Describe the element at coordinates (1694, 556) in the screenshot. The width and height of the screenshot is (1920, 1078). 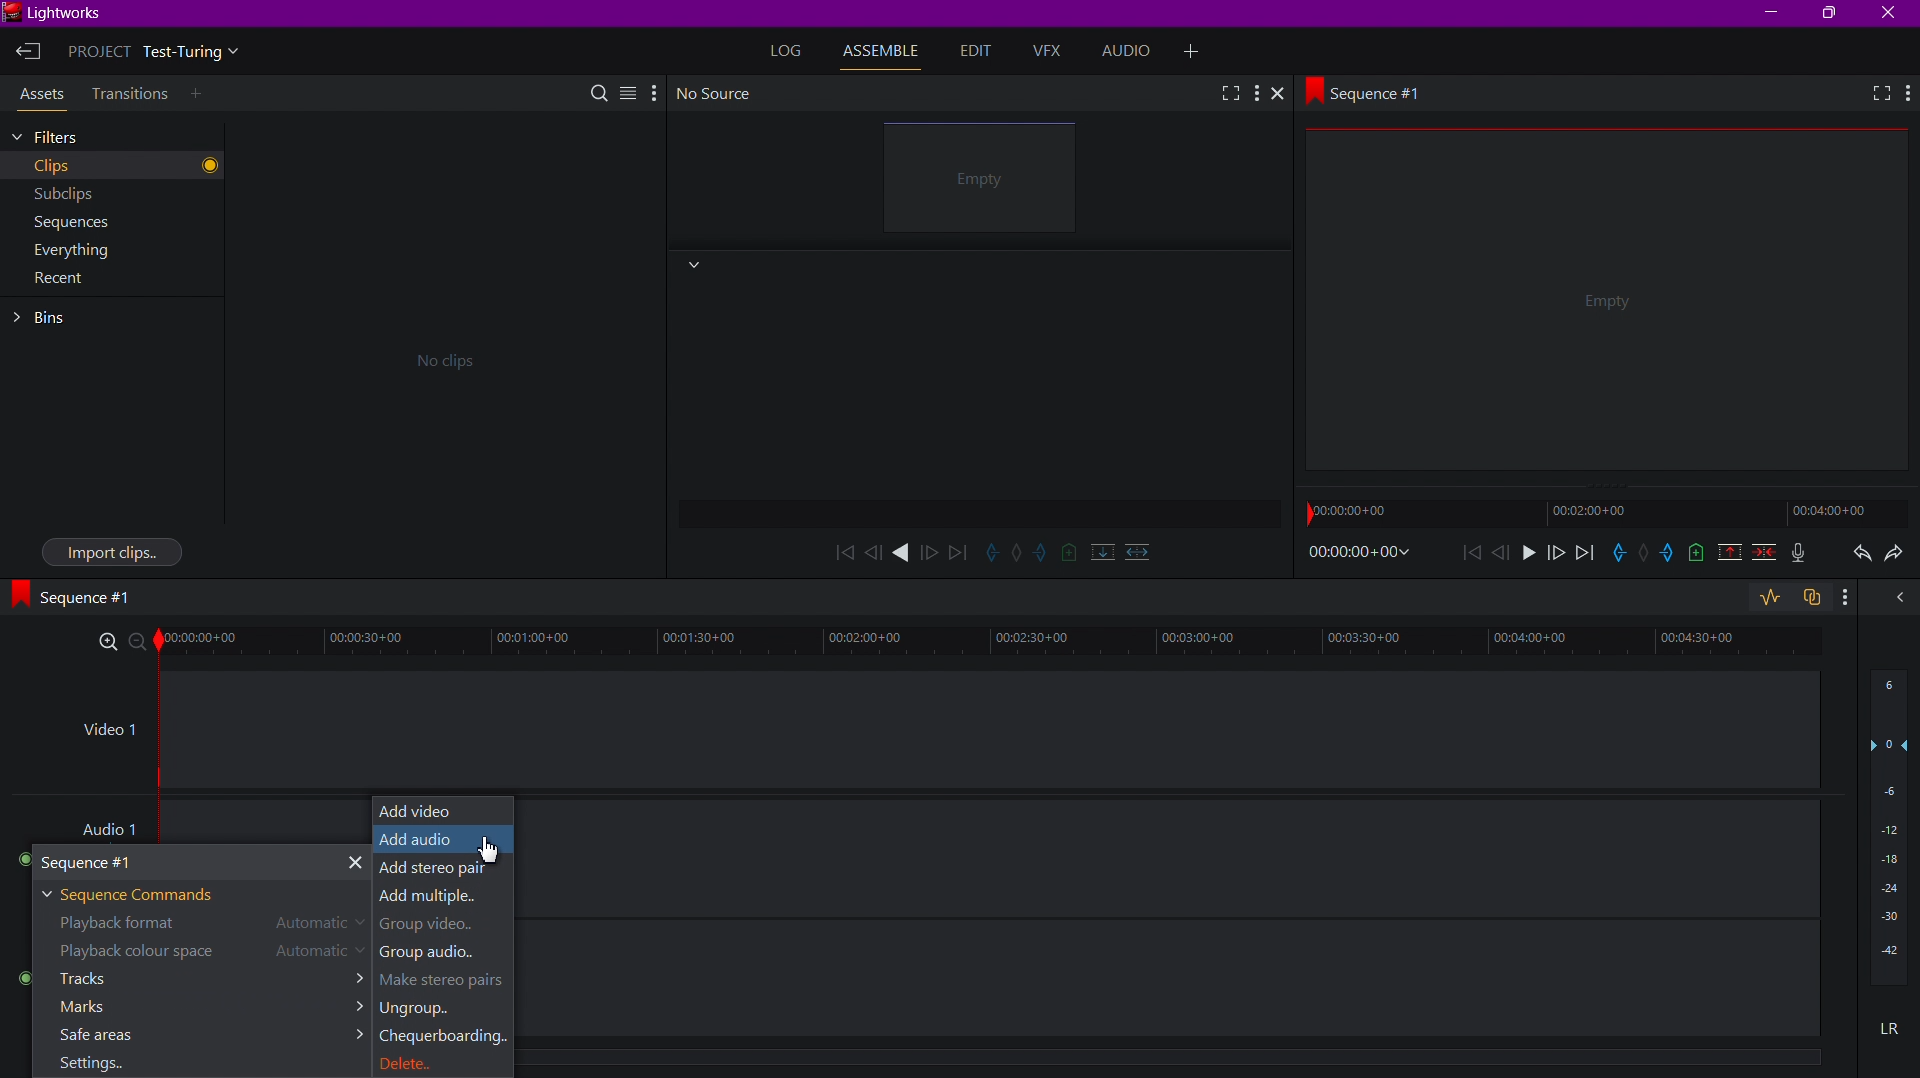
I see `new` at that location.